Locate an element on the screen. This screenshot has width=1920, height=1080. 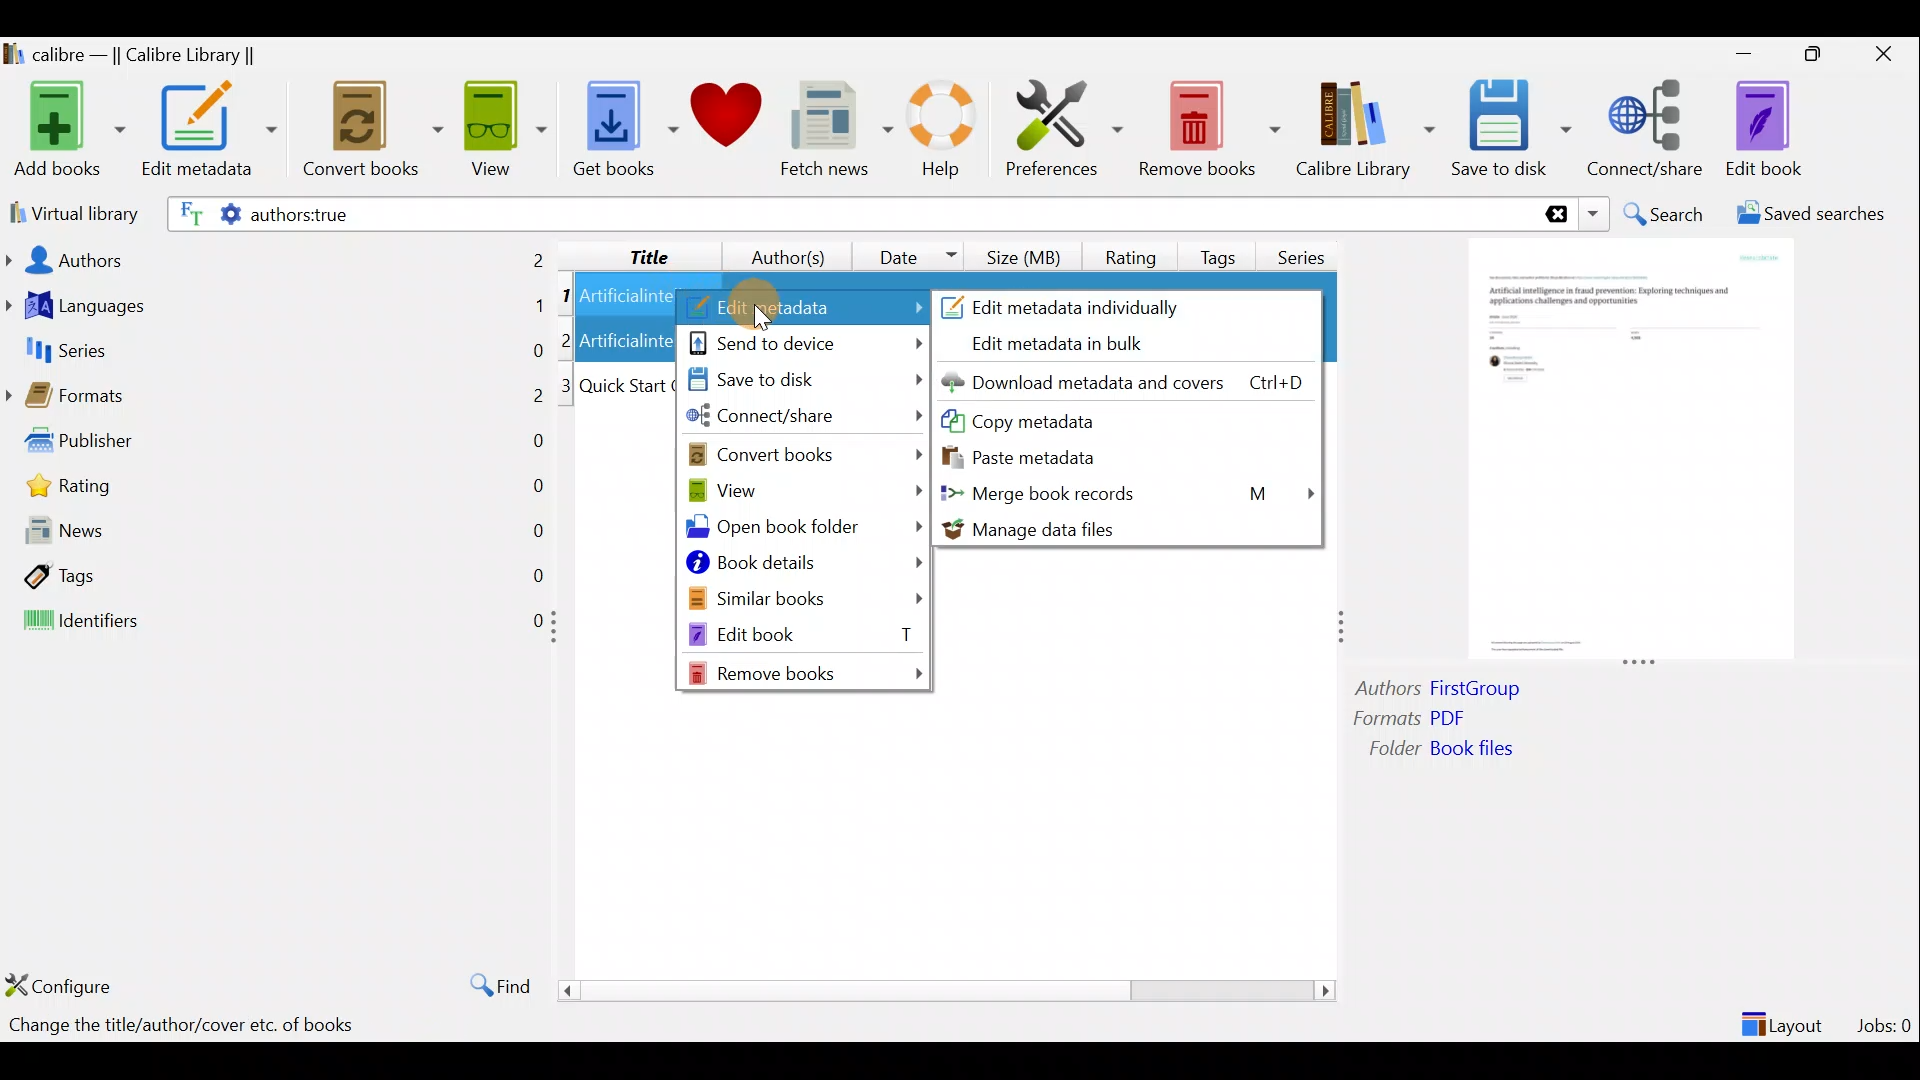
Edit metadata is located at coordinates (208, 133).